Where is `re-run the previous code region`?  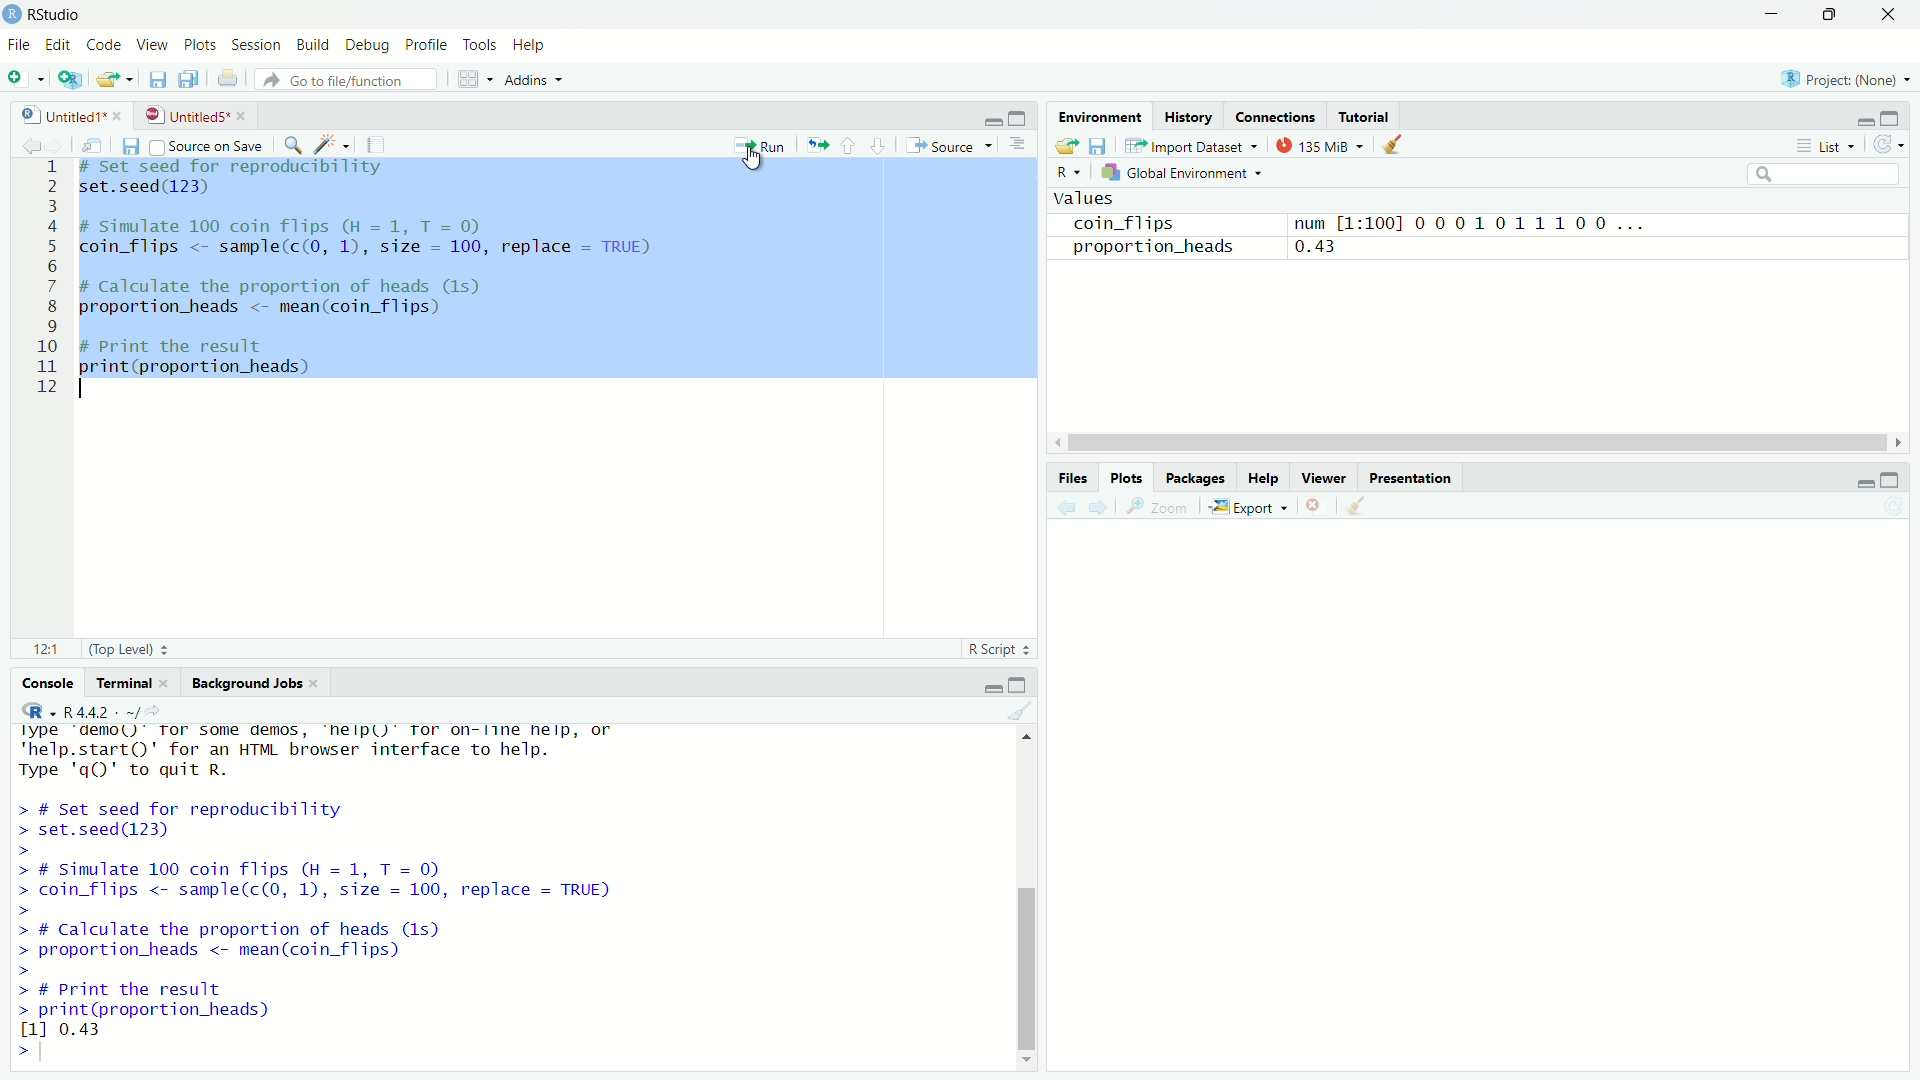 re-run the previous code region is located at coordinates (816, 145).